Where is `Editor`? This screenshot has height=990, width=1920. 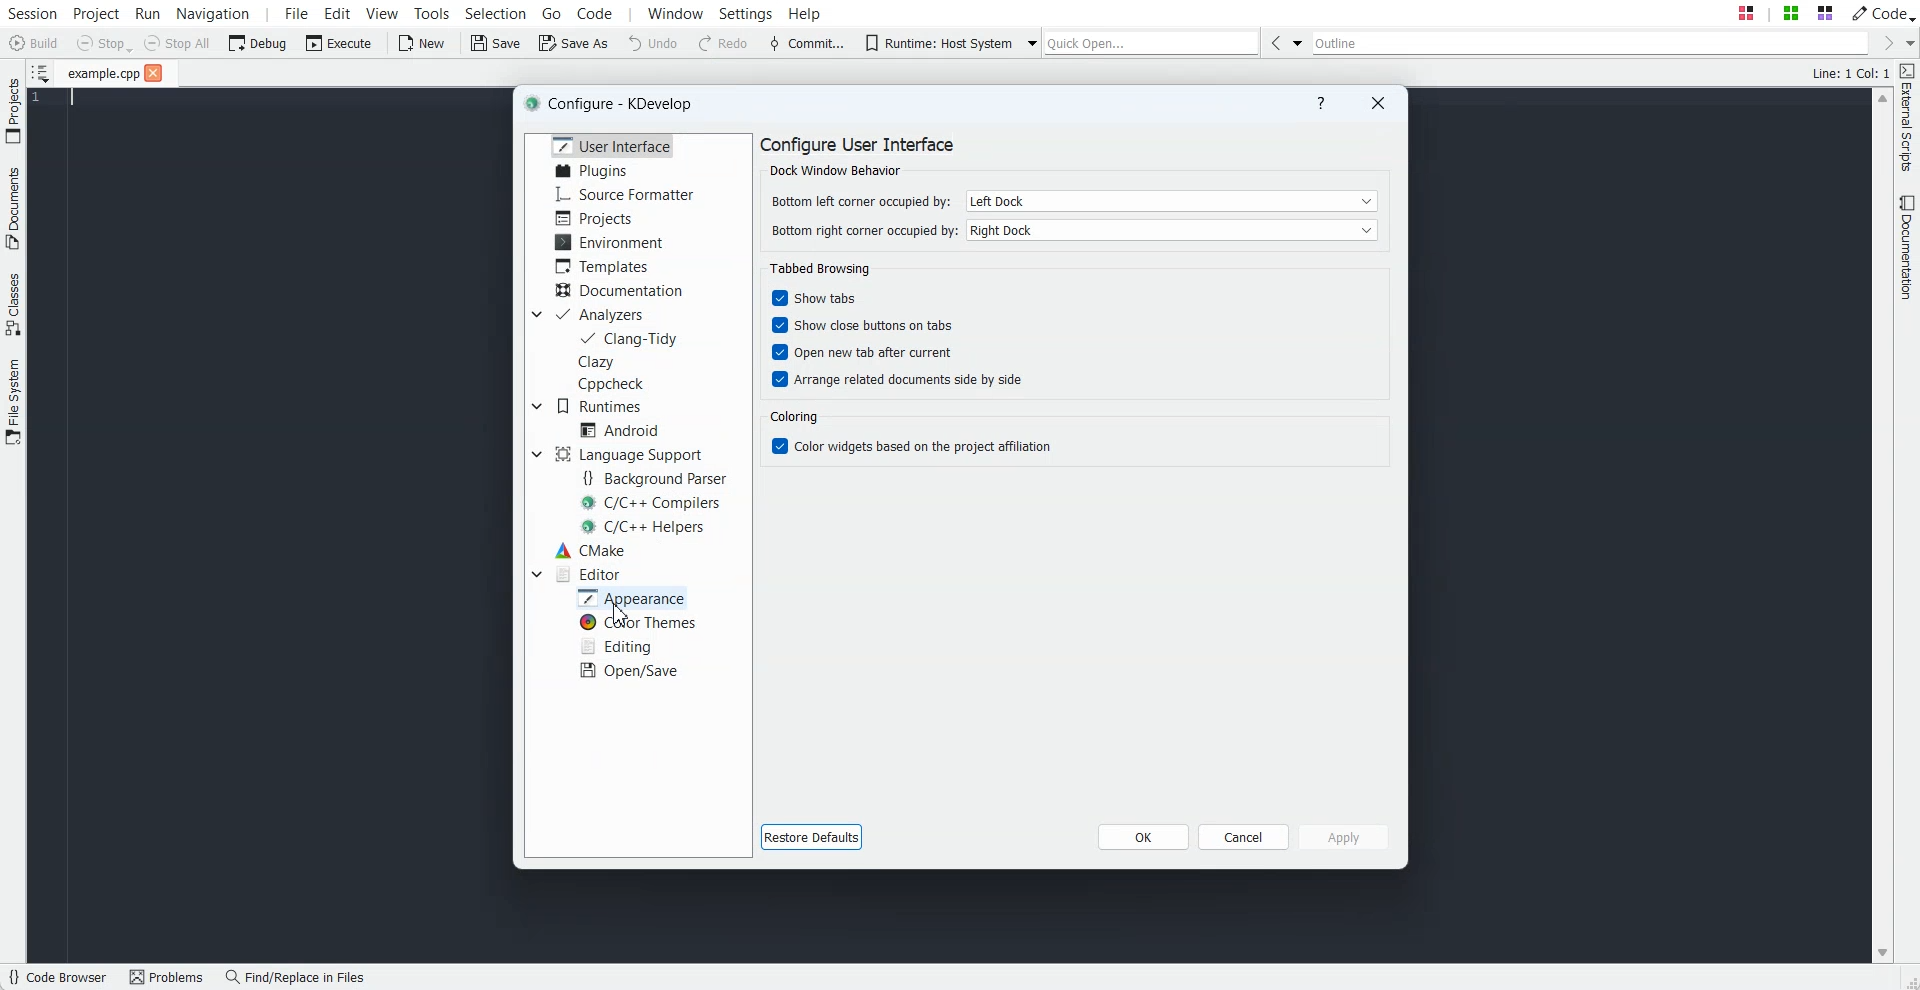
Editor is located at coordinates (590, 573).